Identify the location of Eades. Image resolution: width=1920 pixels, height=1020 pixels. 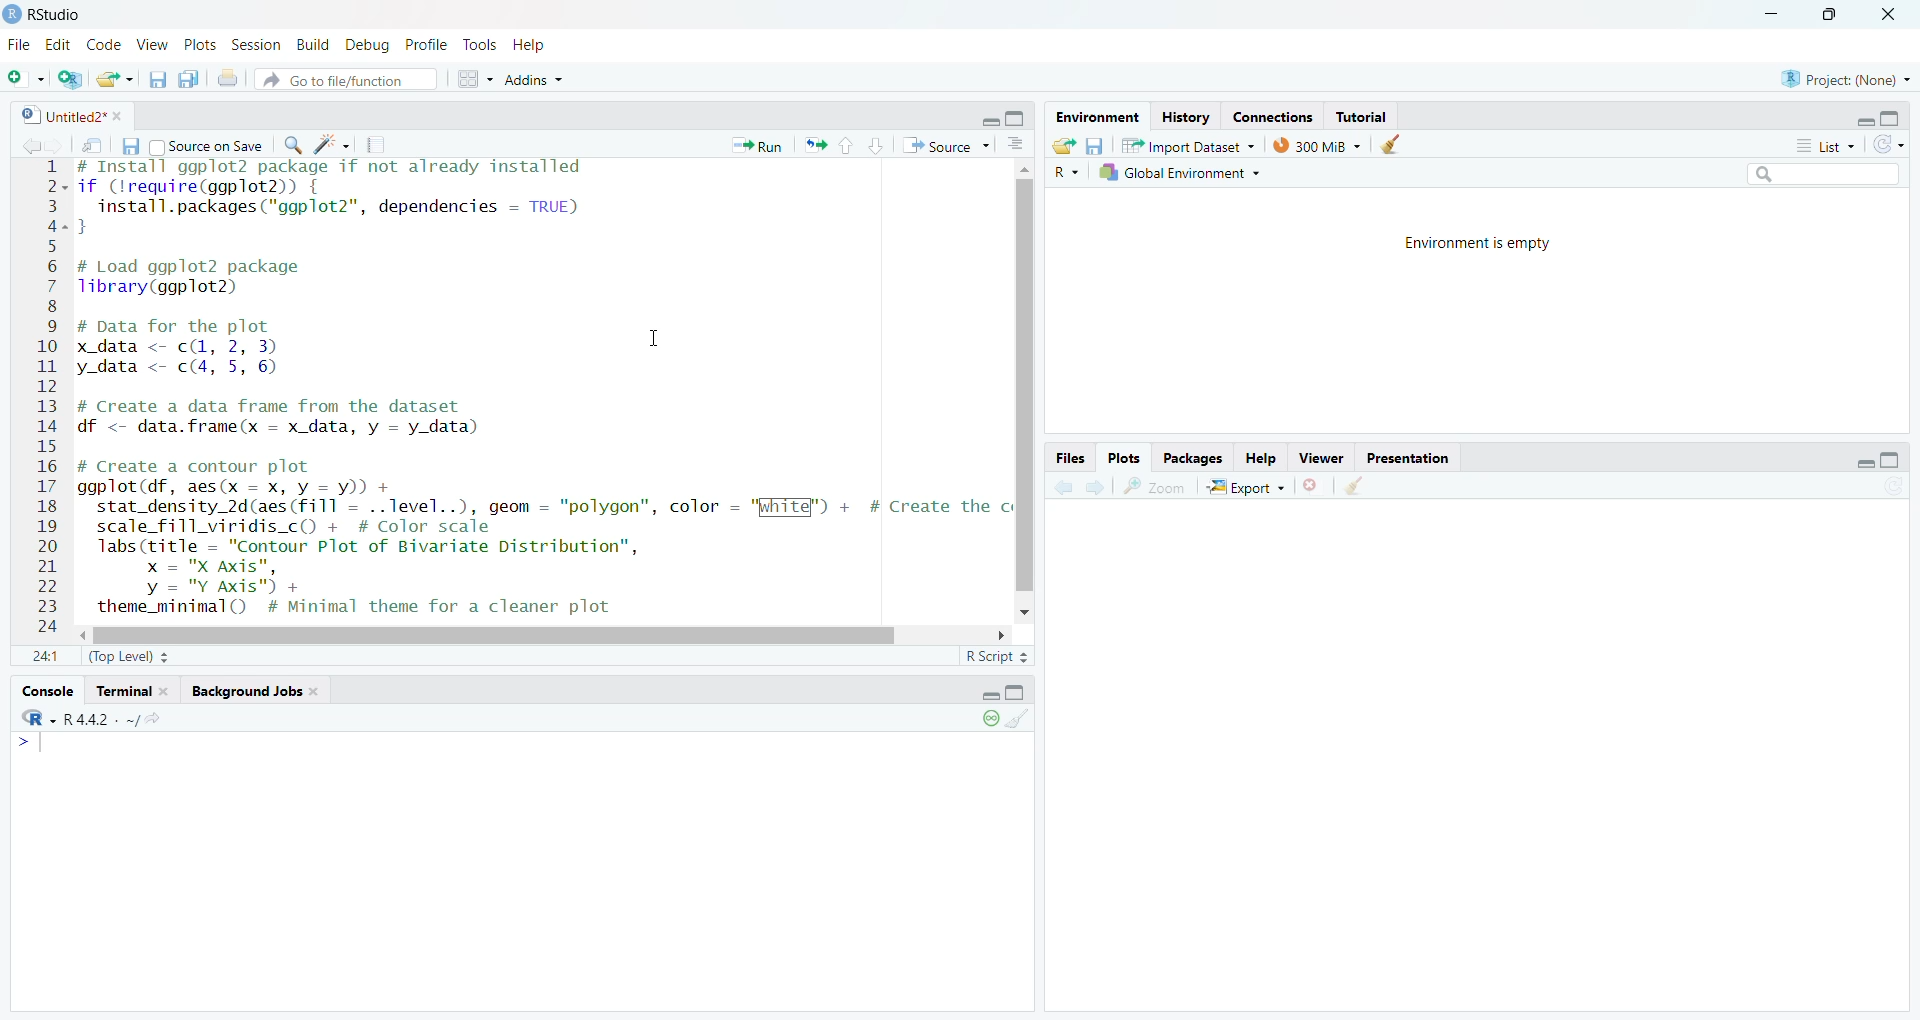
(1274, 113).